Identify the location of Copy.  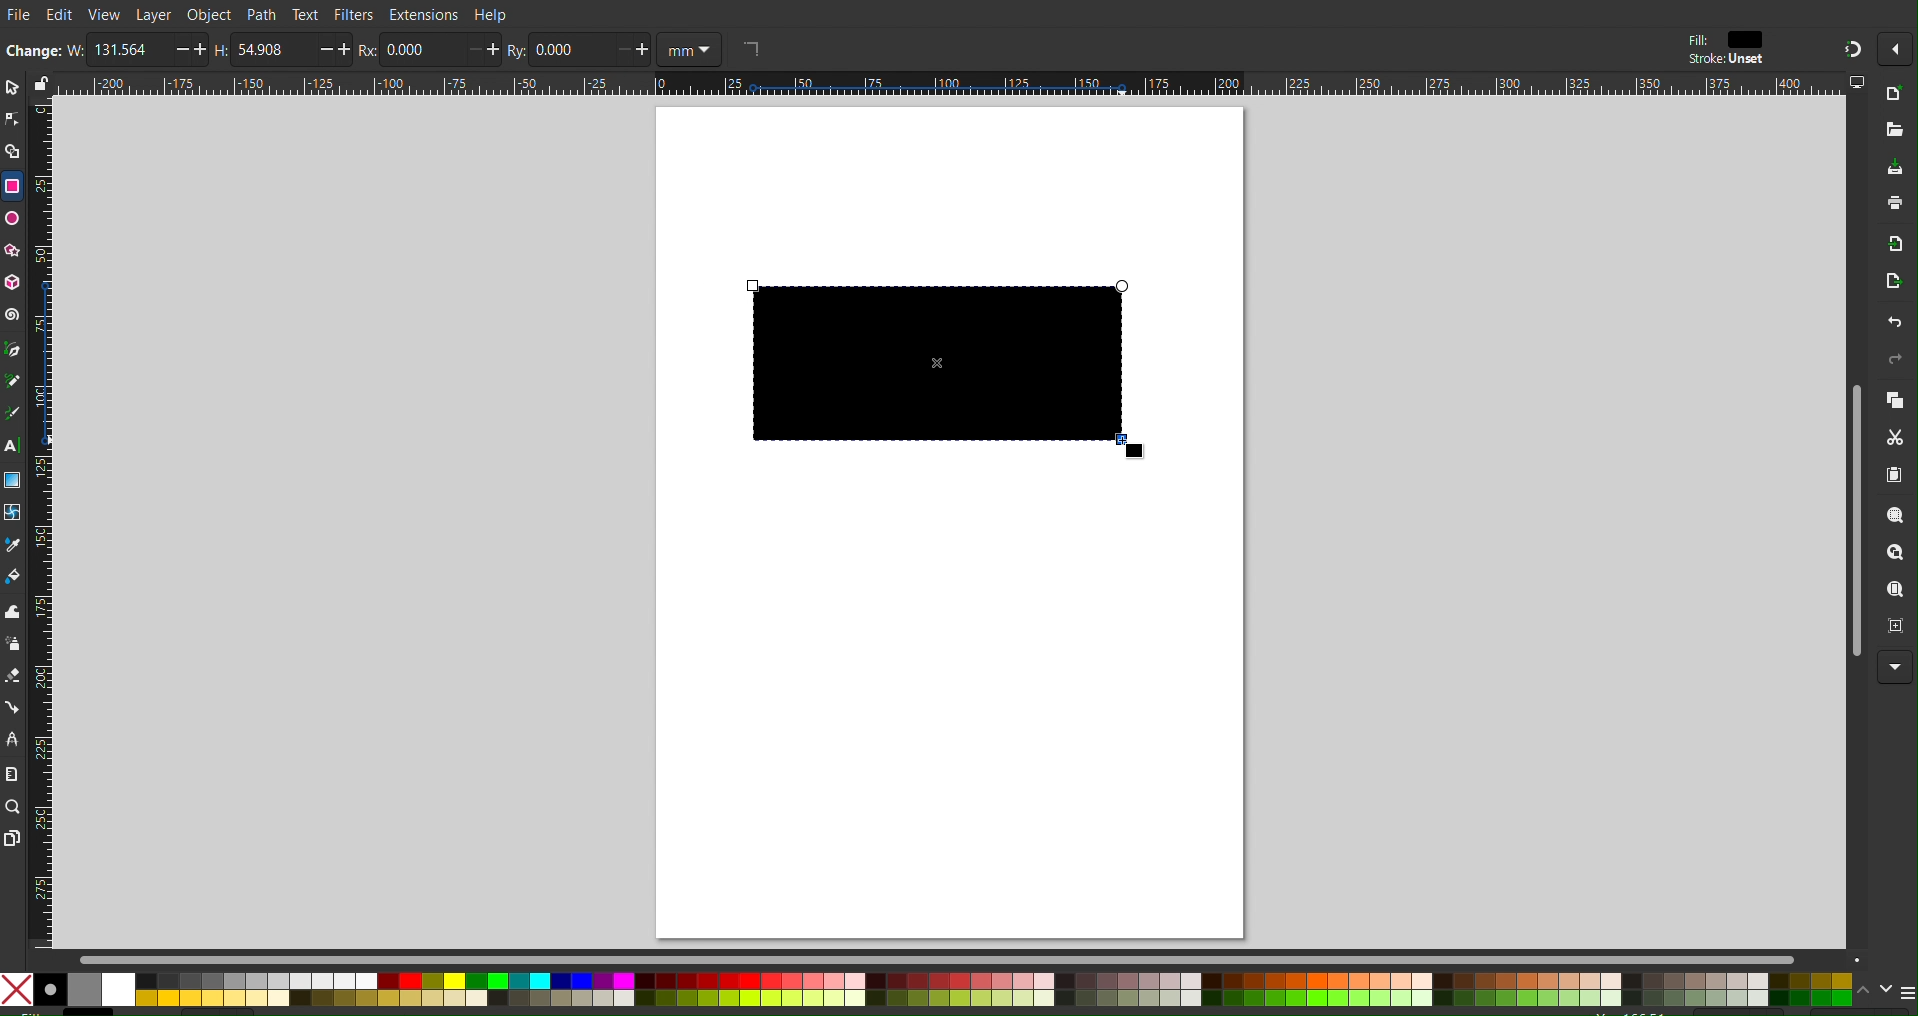
(1896, 402).